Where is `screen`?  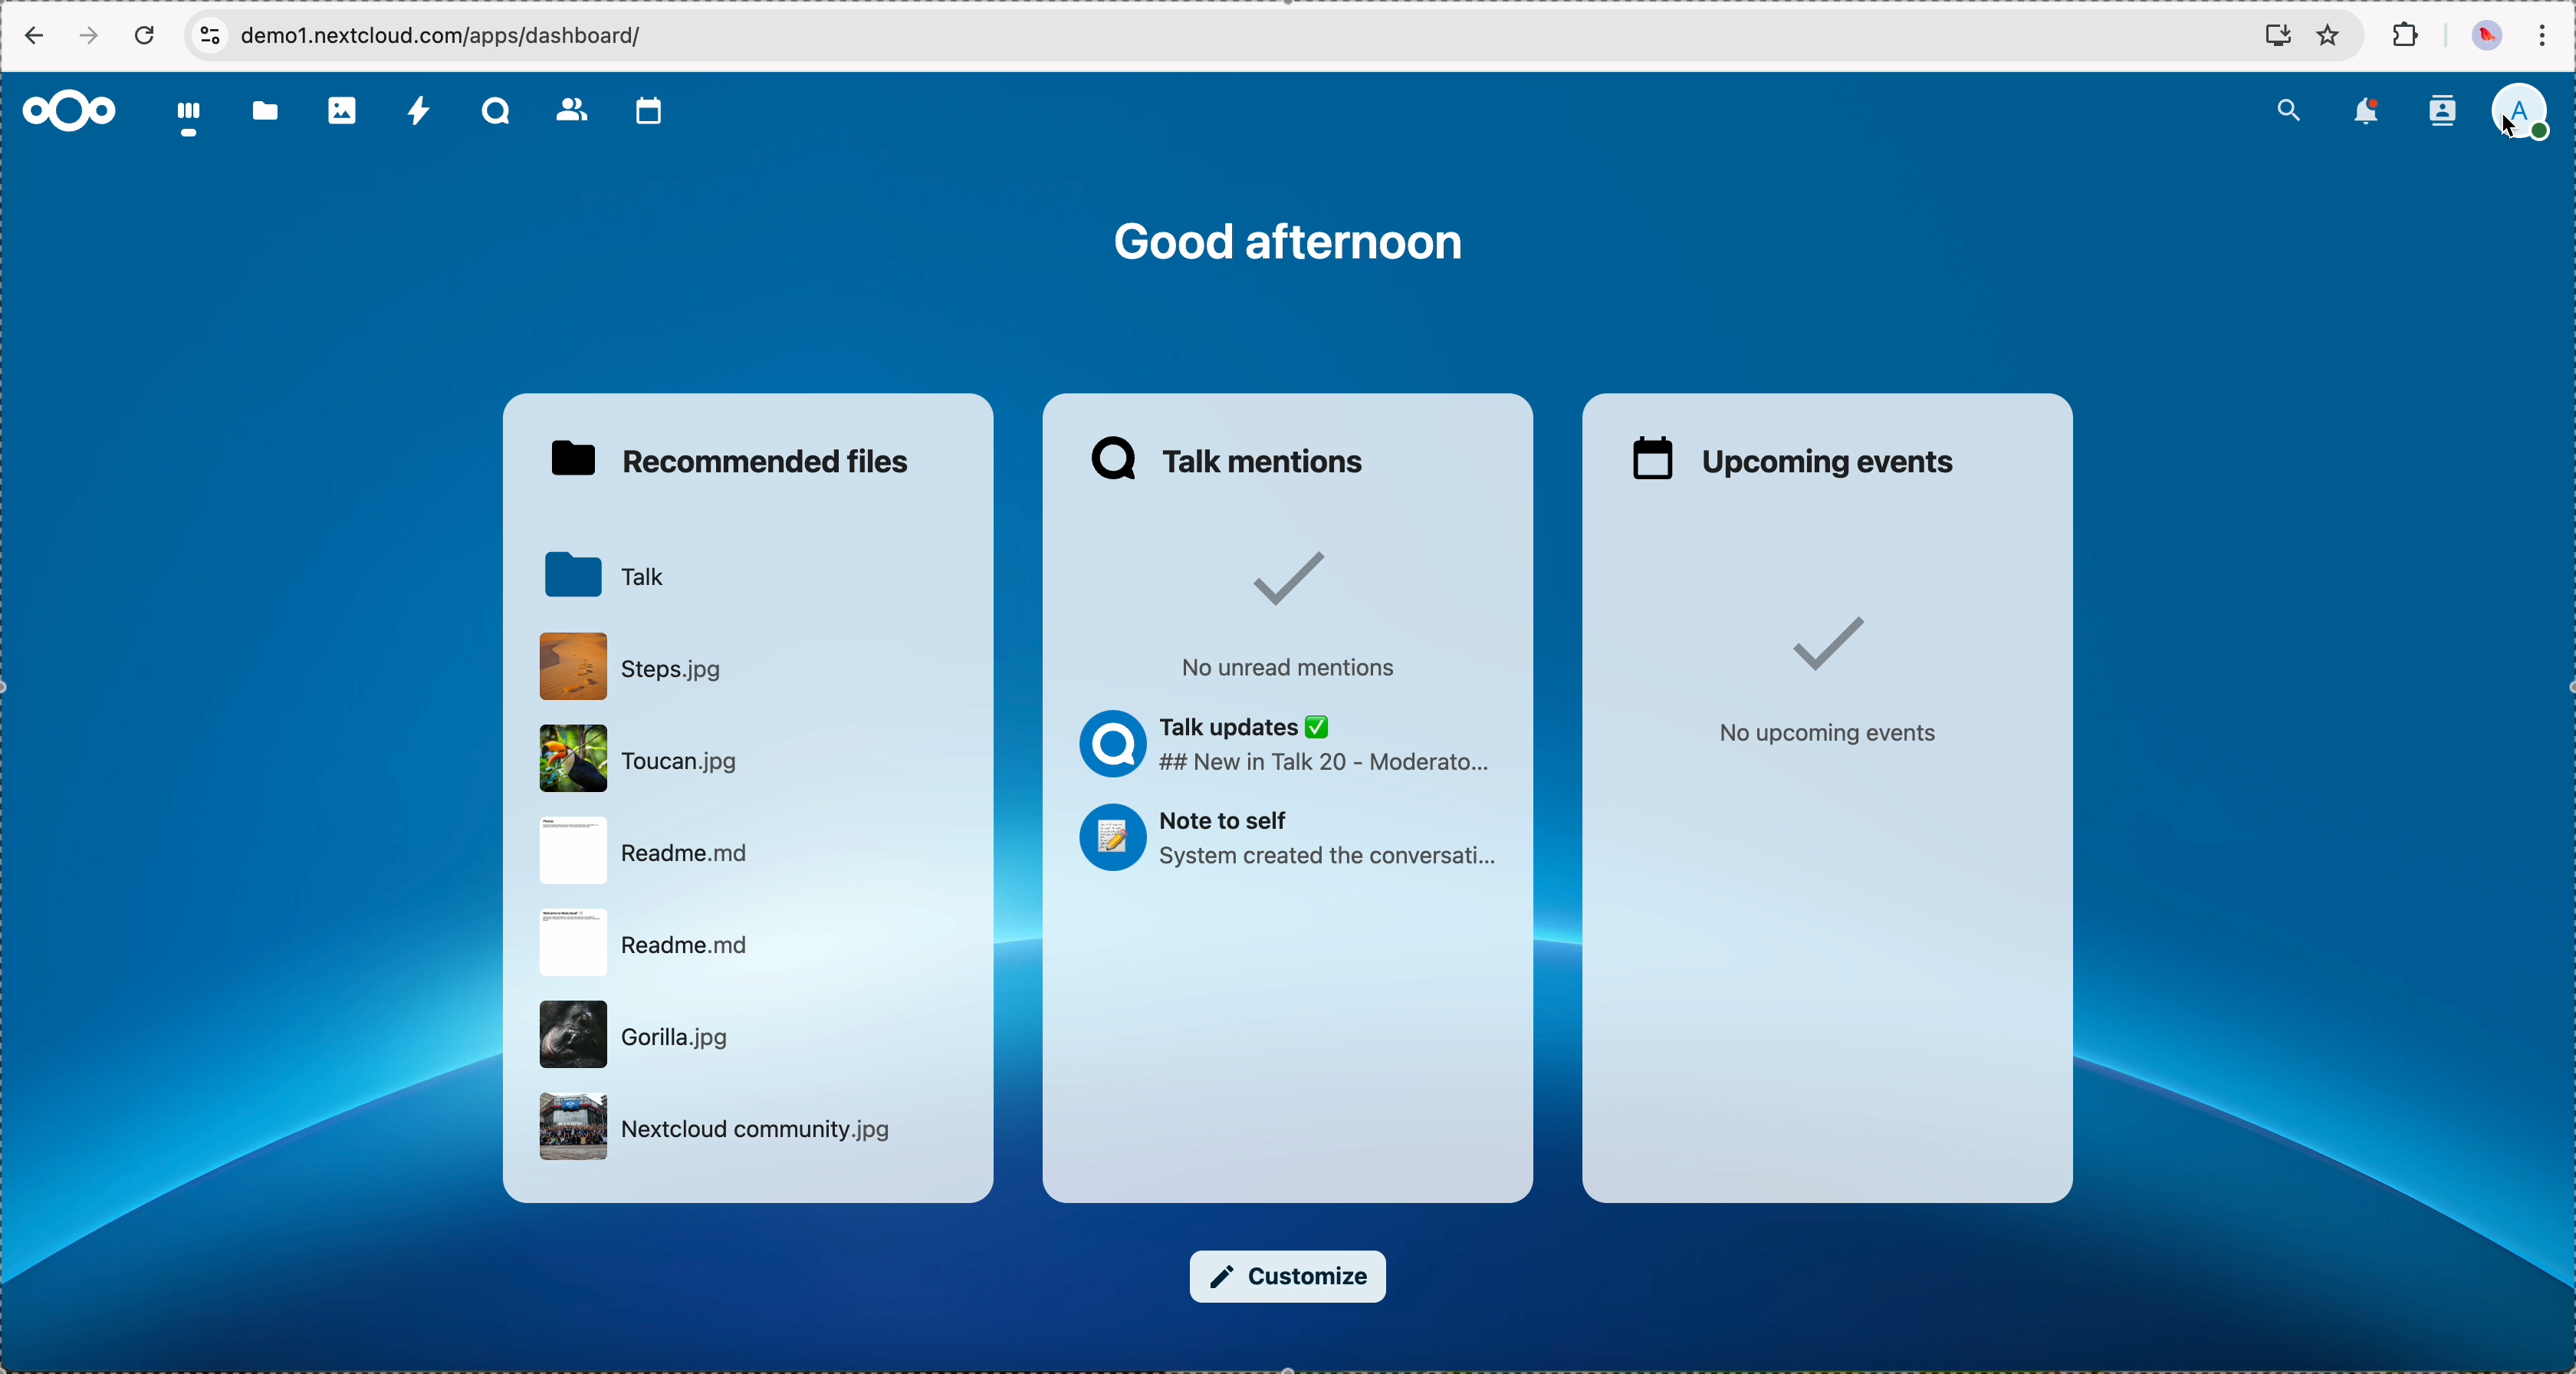
screen is located at coordinates (2273, 34).